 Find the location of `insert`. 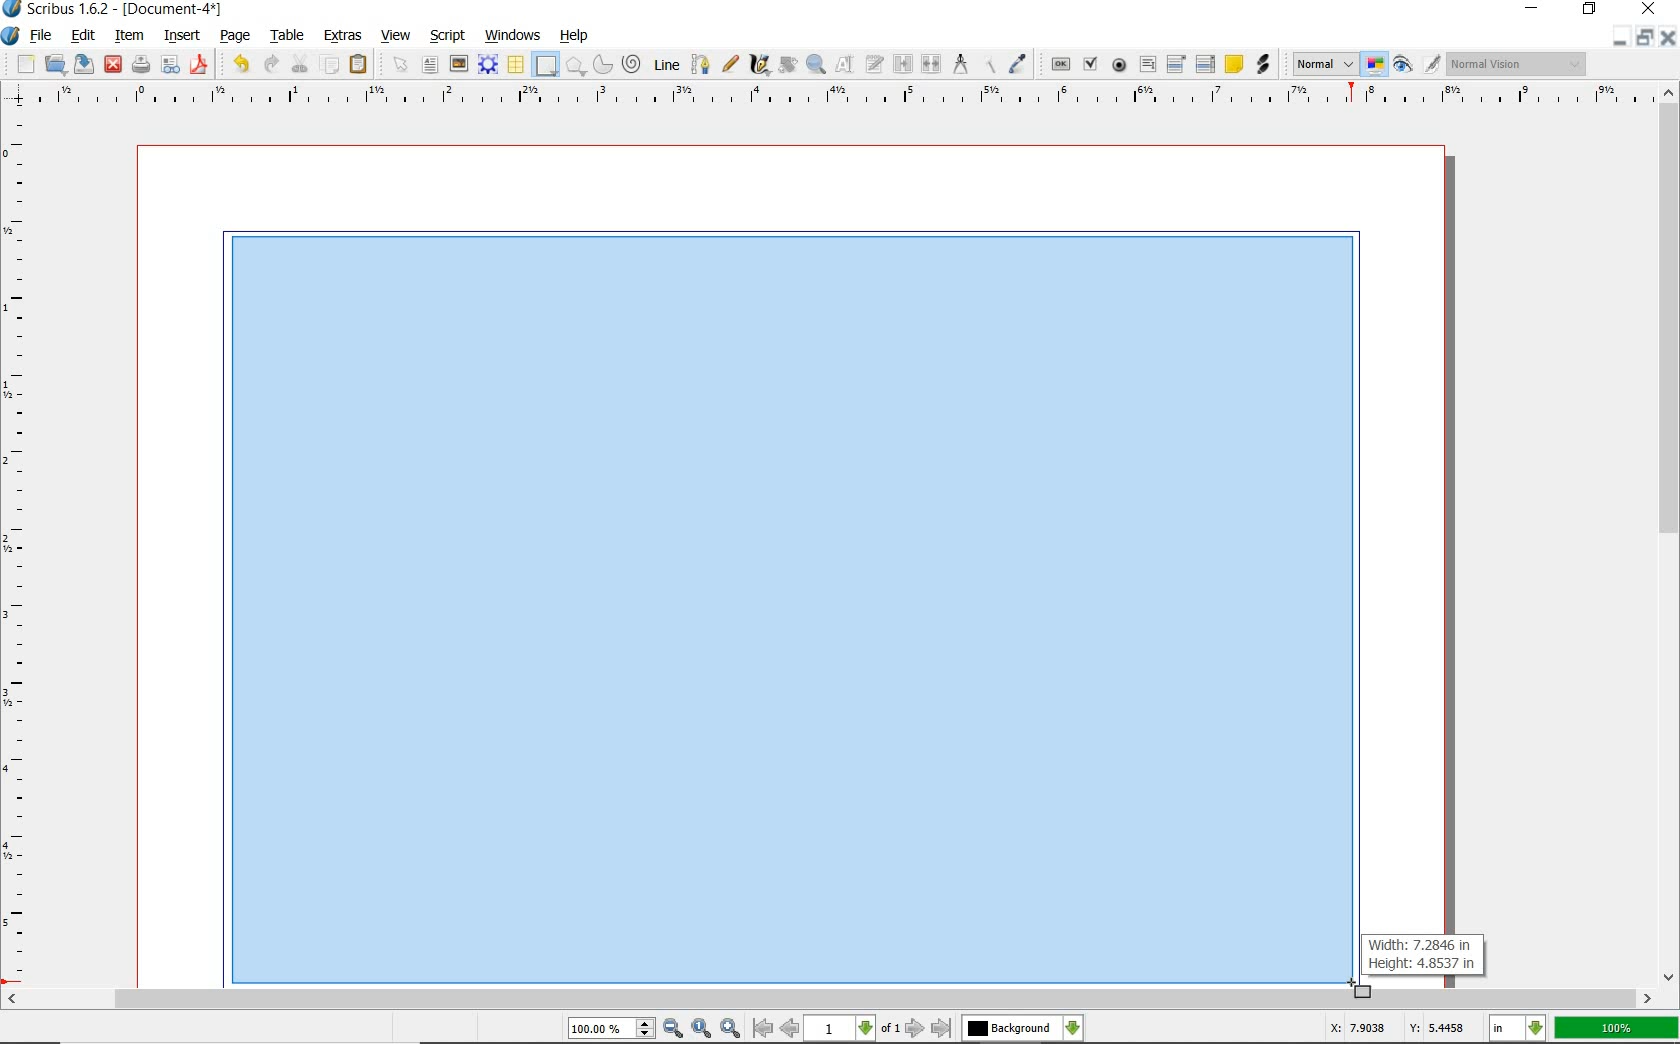

insert is located at coordinates (182, 35).